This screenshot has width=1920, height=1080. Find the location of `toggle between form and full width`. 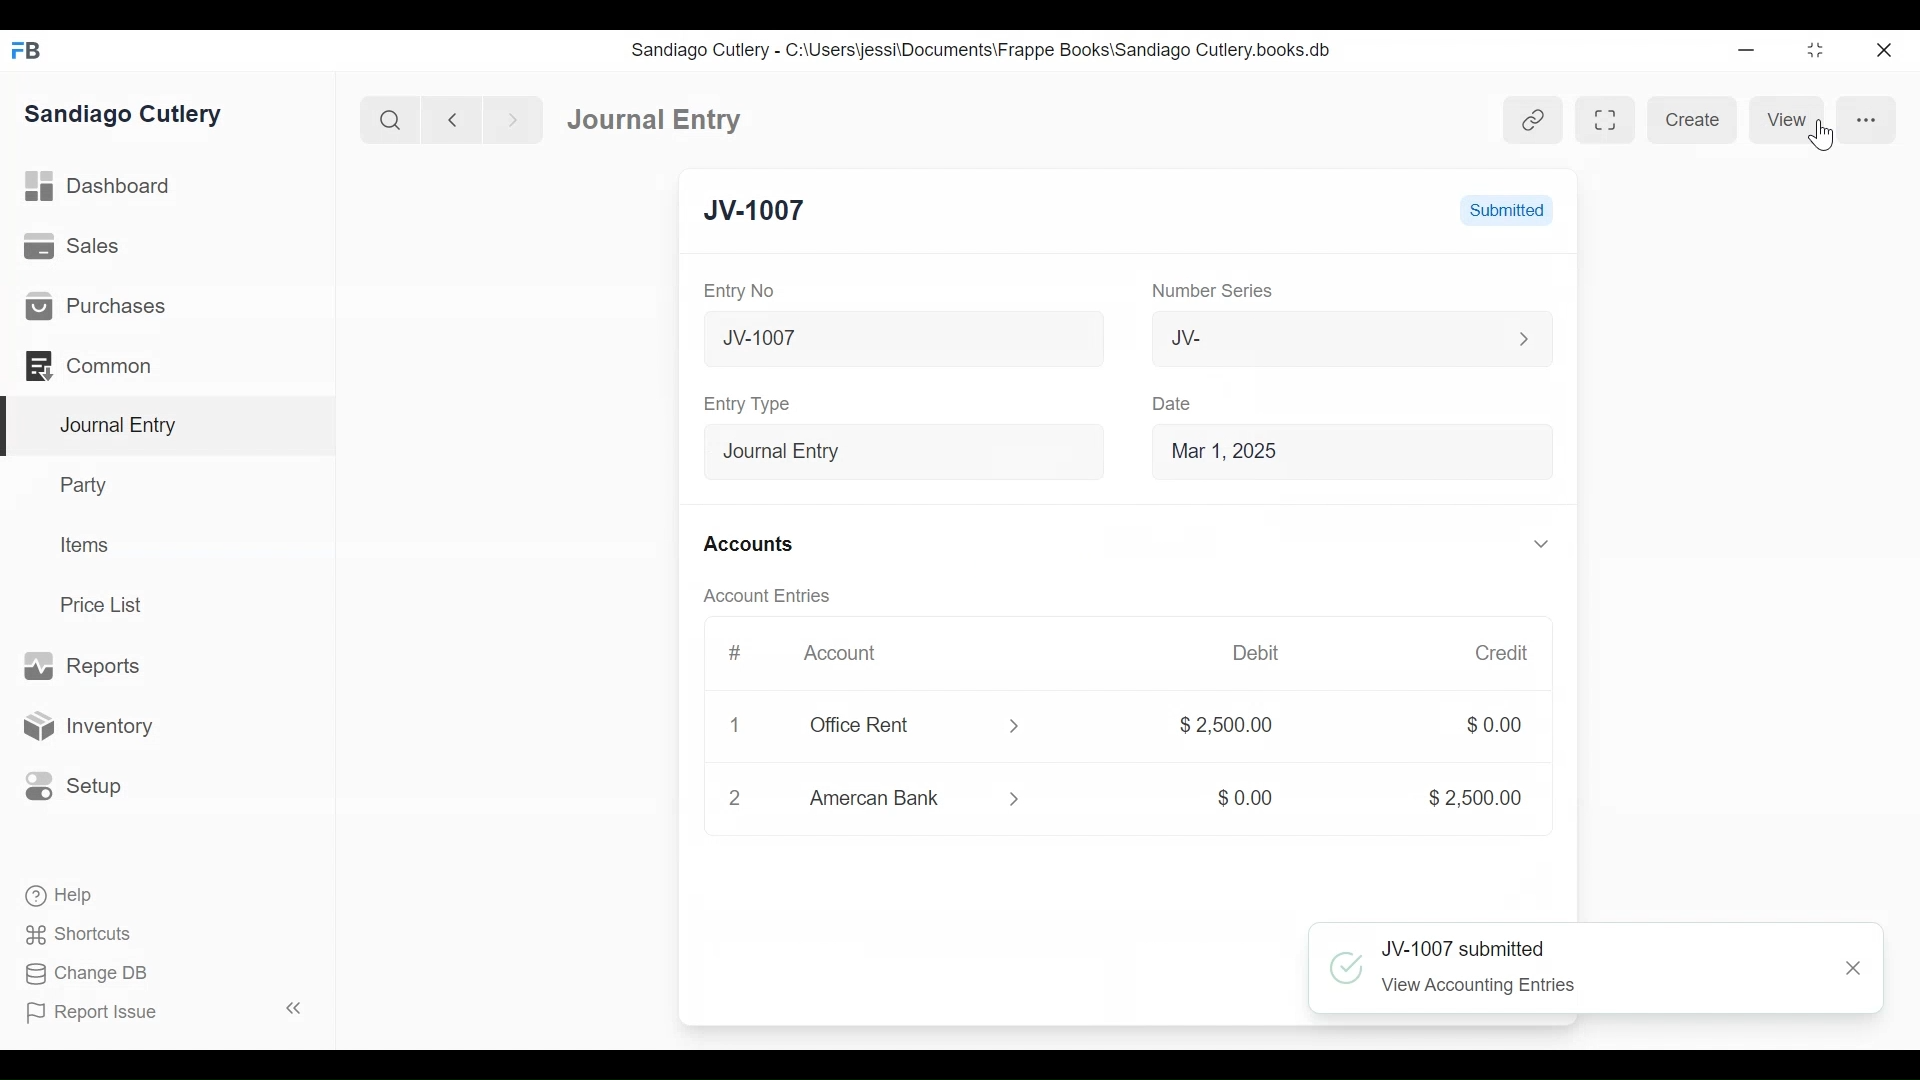

toggle between form and full width is located at coordinates (1604, 120).